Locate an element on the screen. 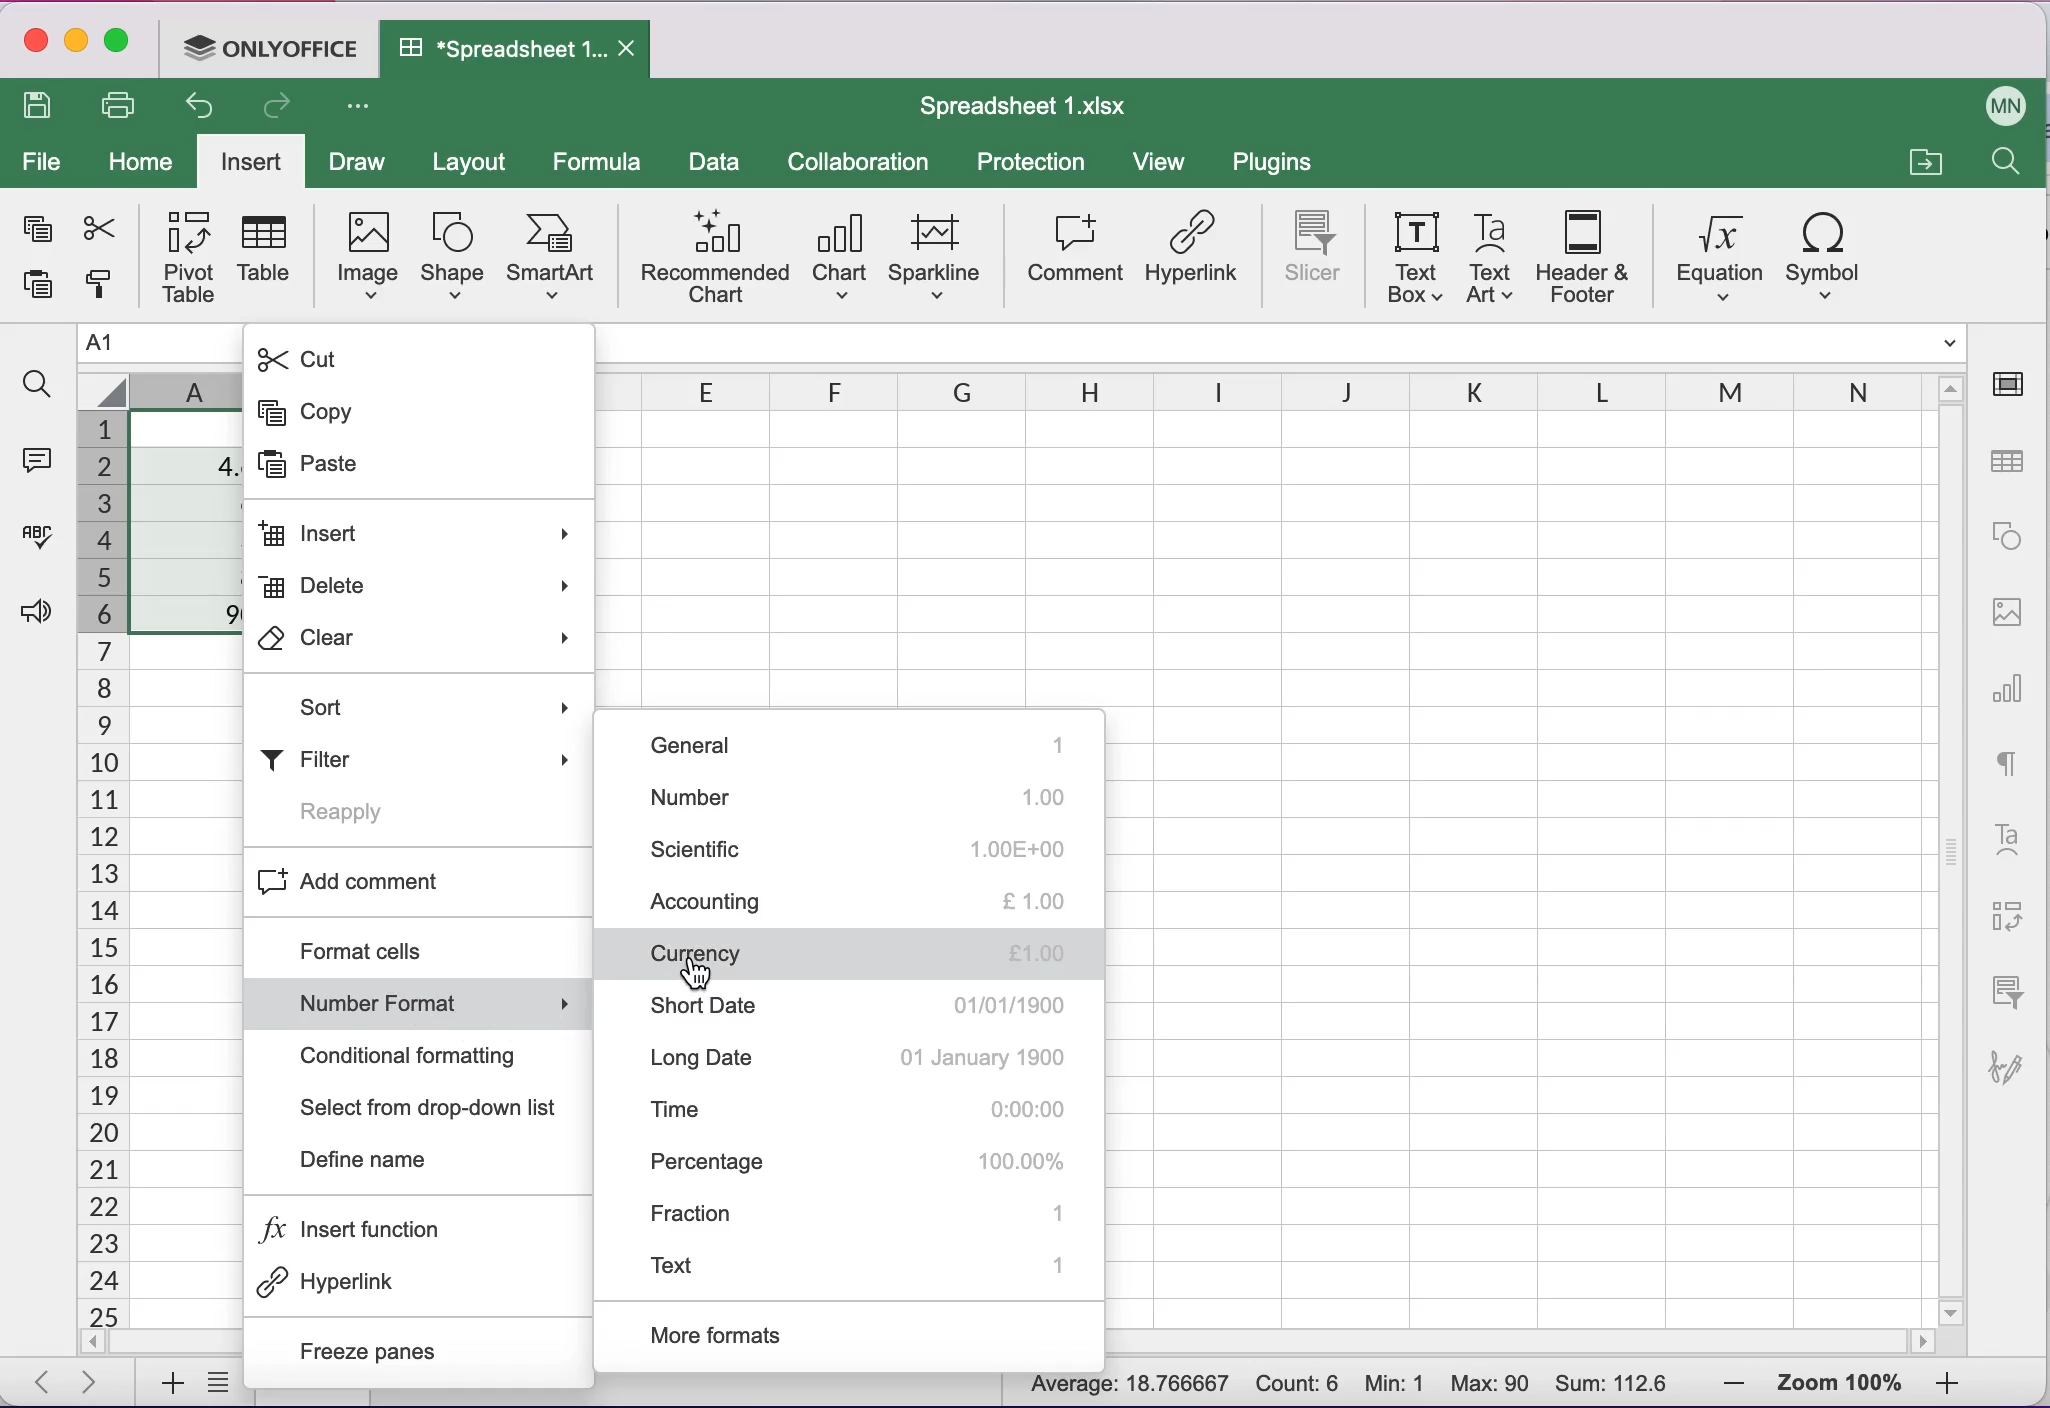 This screenshot has width=2050, height=1408. general is located at coordinates (873, 742).